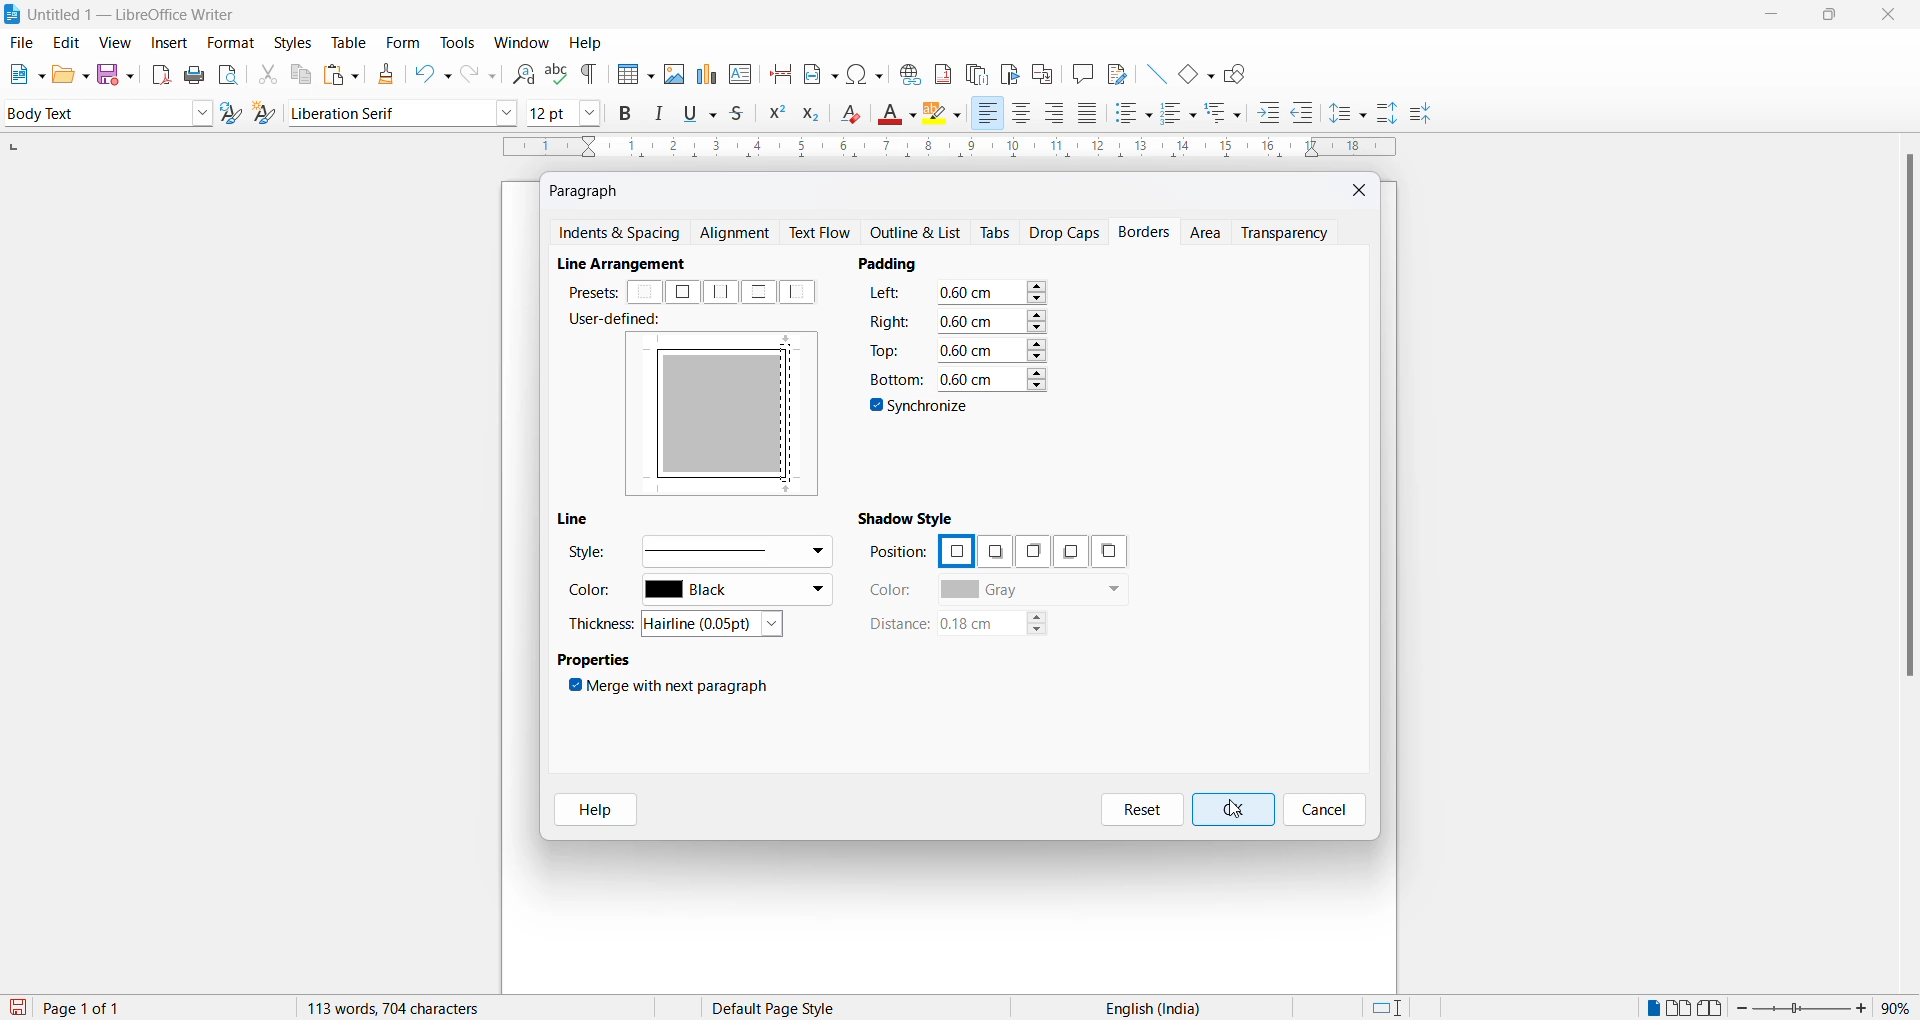 The width and height of the screenshot is (1920, 1020). Describe the element at coordinates (589, 810) in the screenshot. I see `help` at that location.